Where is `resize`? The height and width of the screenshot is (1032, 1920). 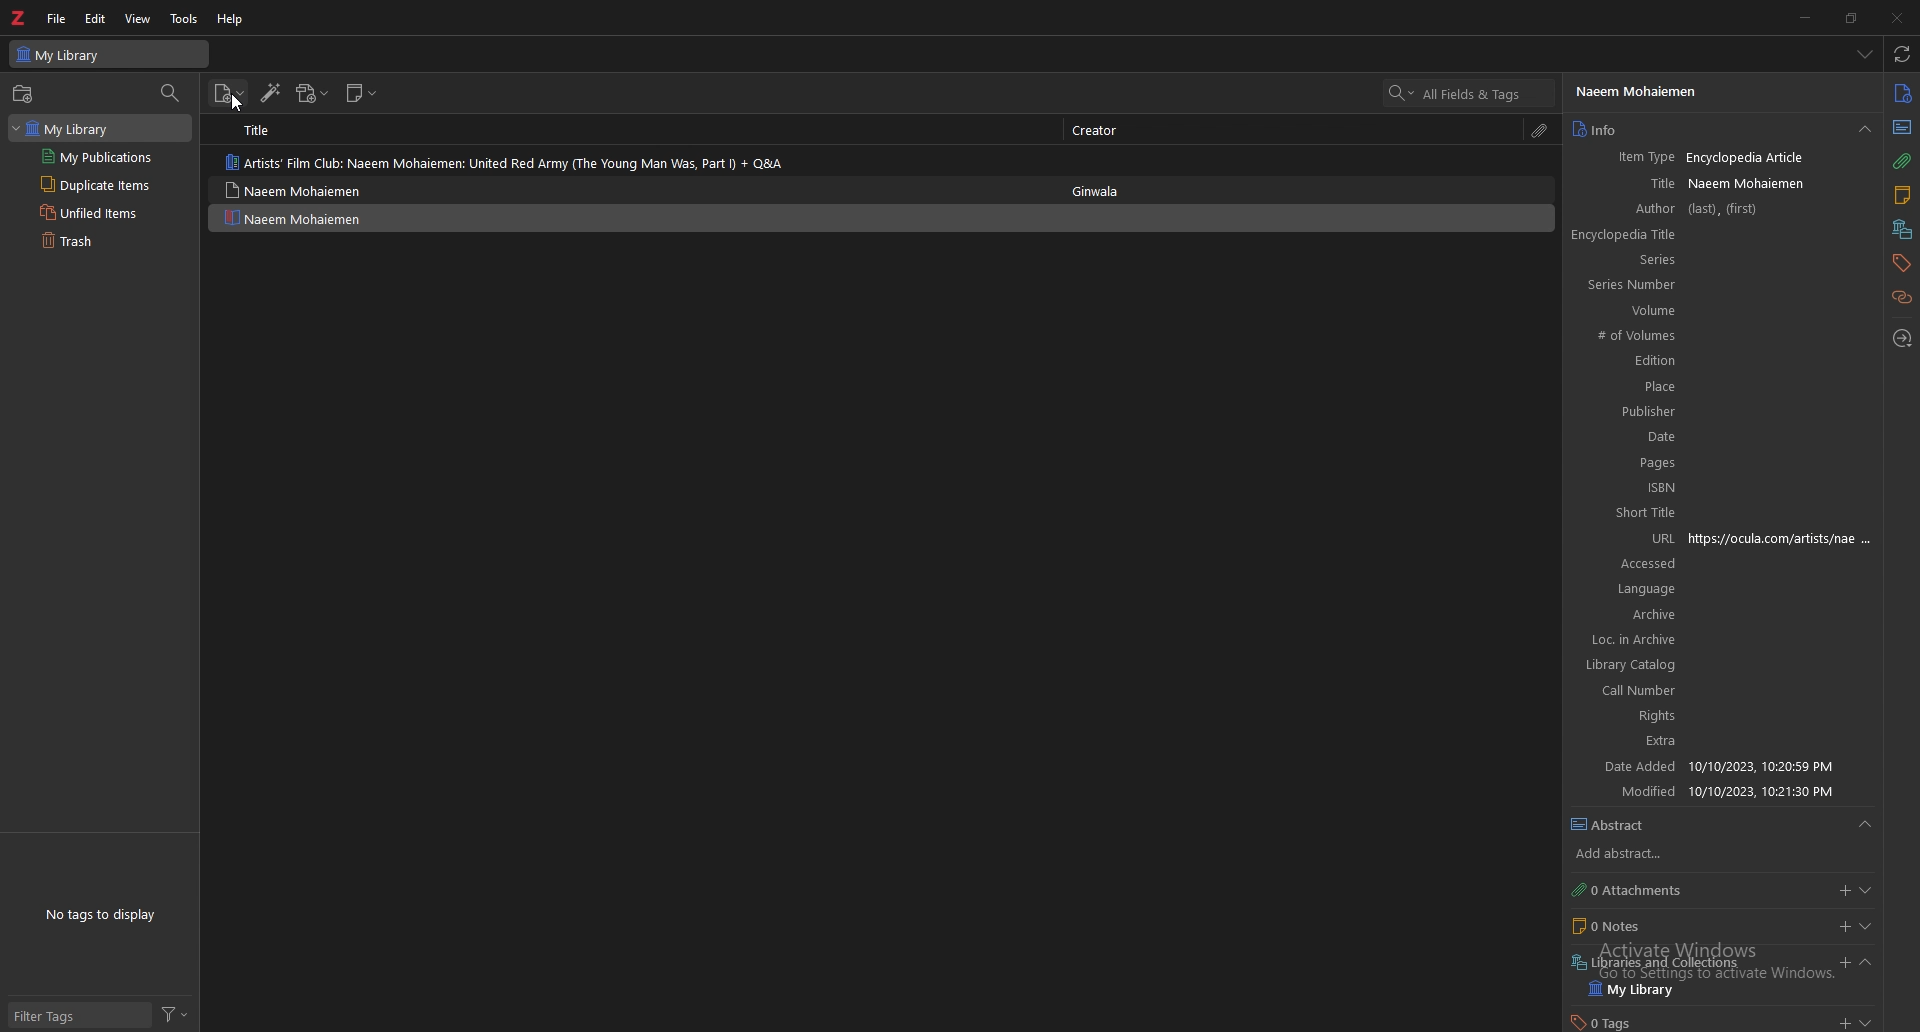
resize is located at coordinates (1854, 17).